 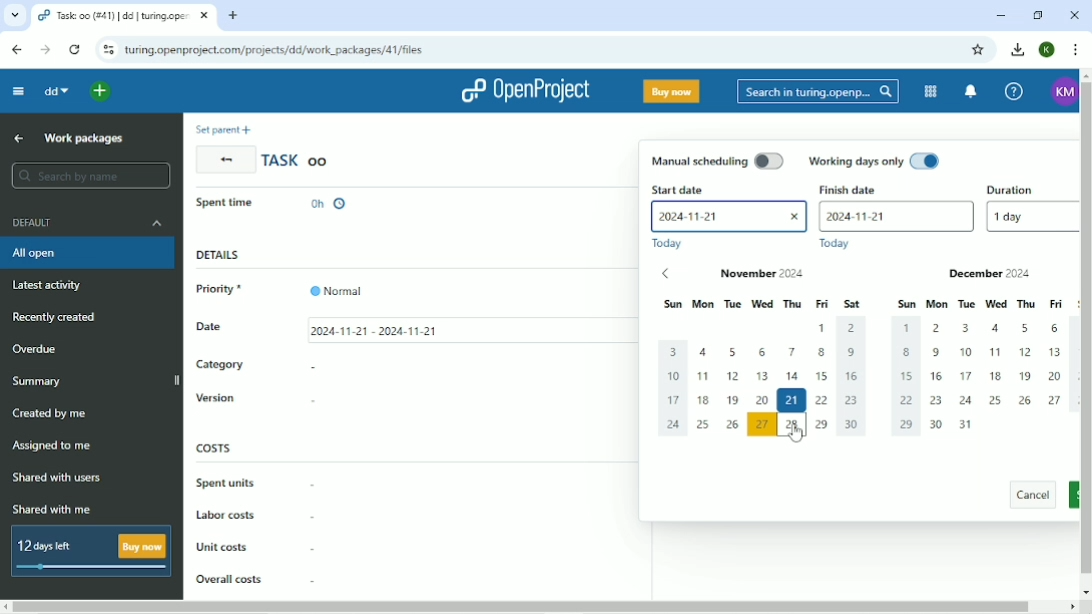 What do you see at coordinates (1027, 188) in the screenshot?
I see `Duration` at bounding box center [1027, 188].